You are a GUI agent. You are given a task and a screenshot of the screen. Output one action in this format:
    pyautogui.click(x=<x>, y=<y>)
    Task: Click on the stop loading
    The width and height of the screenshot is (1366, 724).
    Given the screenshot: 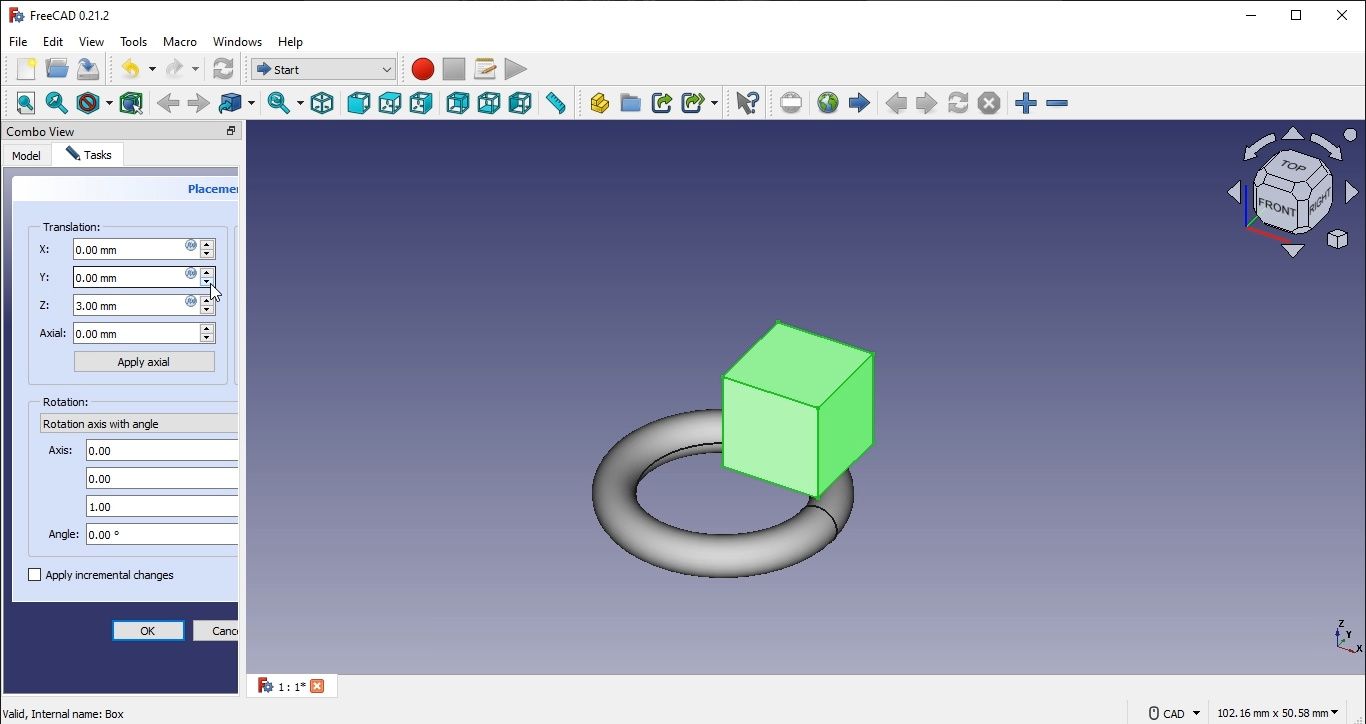 What is the action you would take?
    pyautogui.click(x=990, y=103)
    